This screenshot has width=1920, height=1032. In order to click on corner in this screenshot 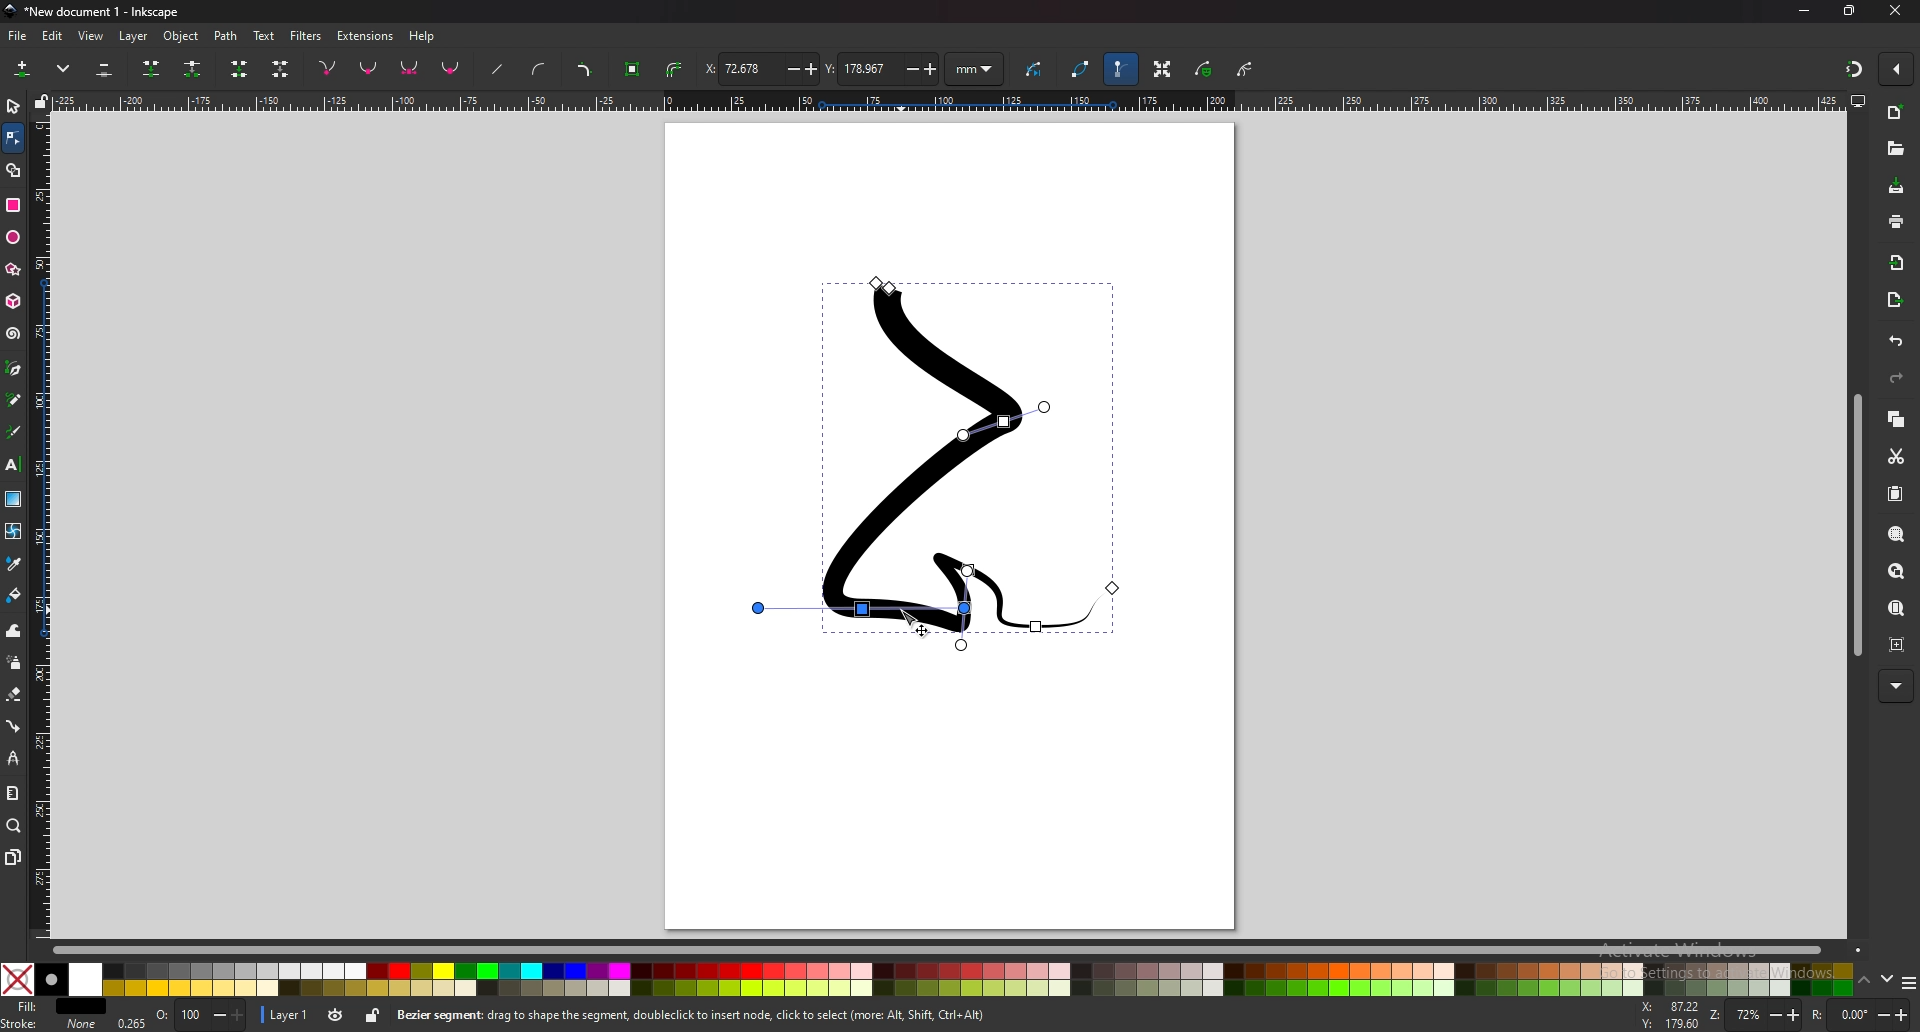, I will do `click(328, 68)`.